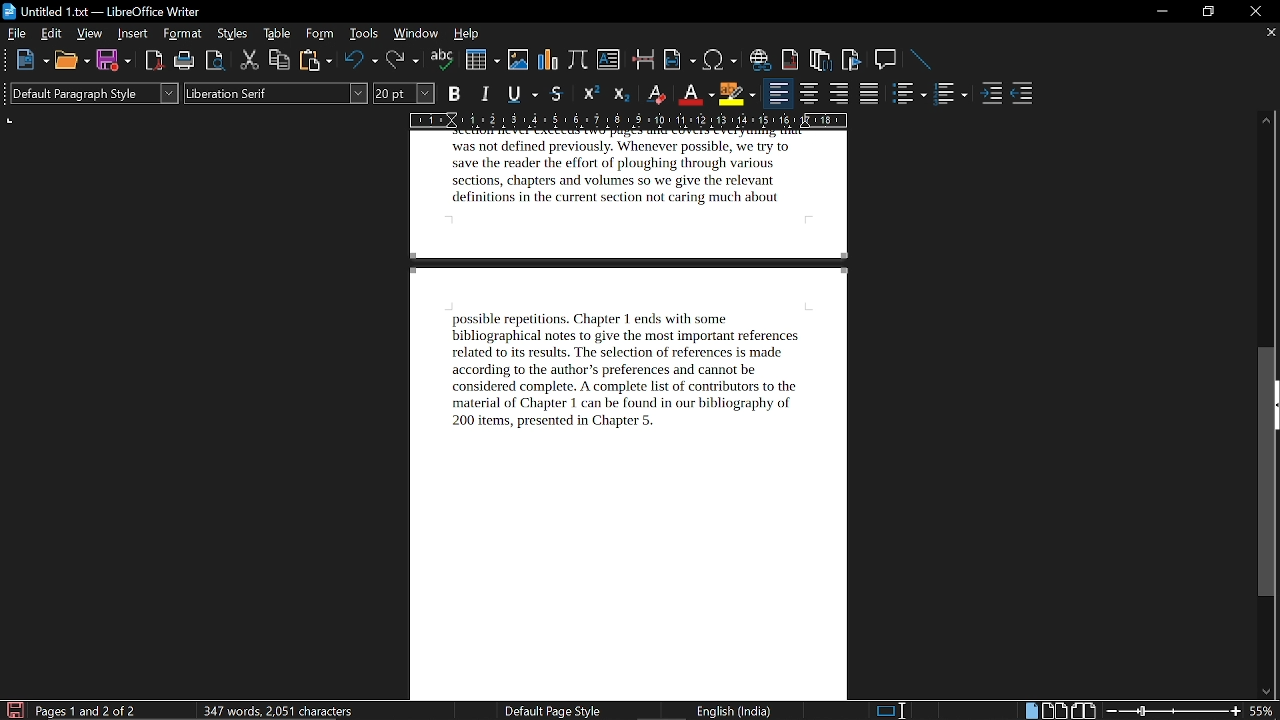  What do you see at coordinates (133, 34) in the screenshot?
I see `insert` at bounding box center [133, 34].